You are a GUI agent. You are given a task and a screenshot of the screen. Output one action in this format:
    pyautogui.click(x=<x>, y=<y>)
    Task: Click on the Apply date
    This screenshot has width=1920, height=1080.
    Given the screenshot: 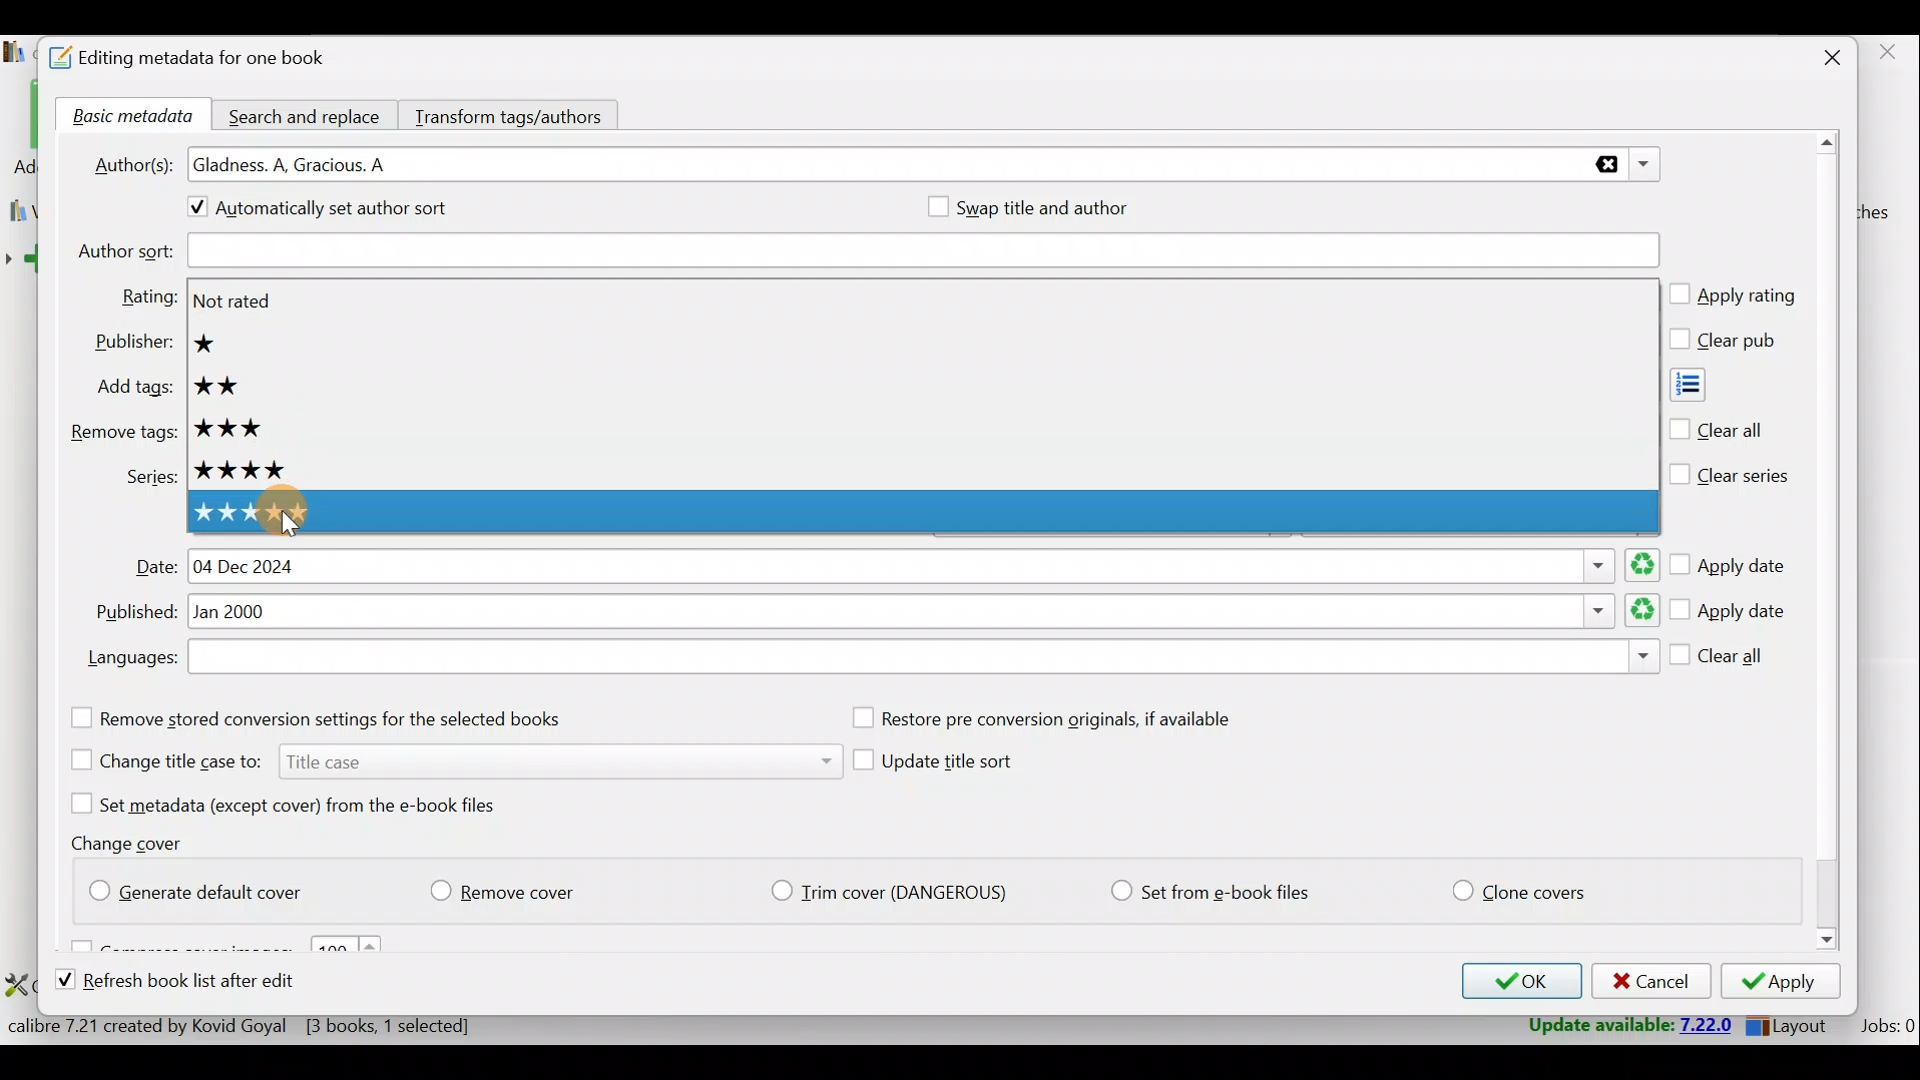 What is the action you would take?
    pyautogui.click(x=1732, y=559)
    